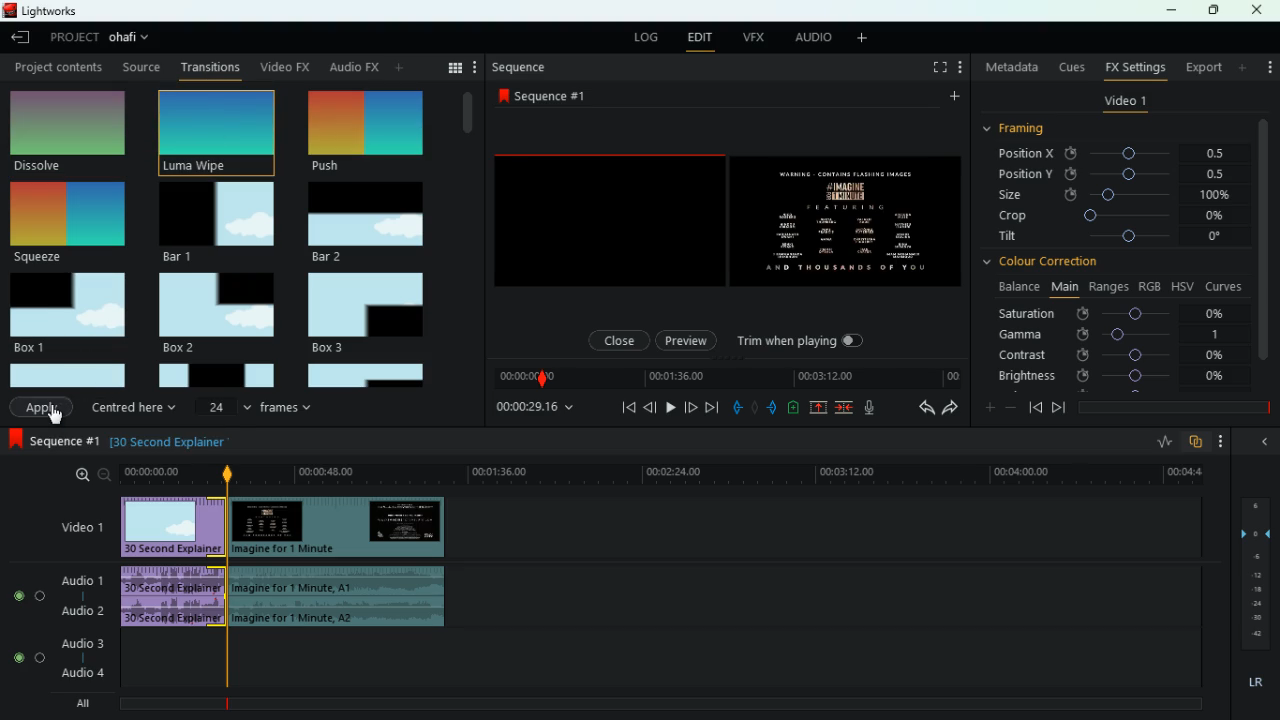 The height and width of the screenshot is (720, 1280). What do you see at coordinates (1108, 286) in the screenshot?
I see `ranges` at bounding box center [1108, 286].